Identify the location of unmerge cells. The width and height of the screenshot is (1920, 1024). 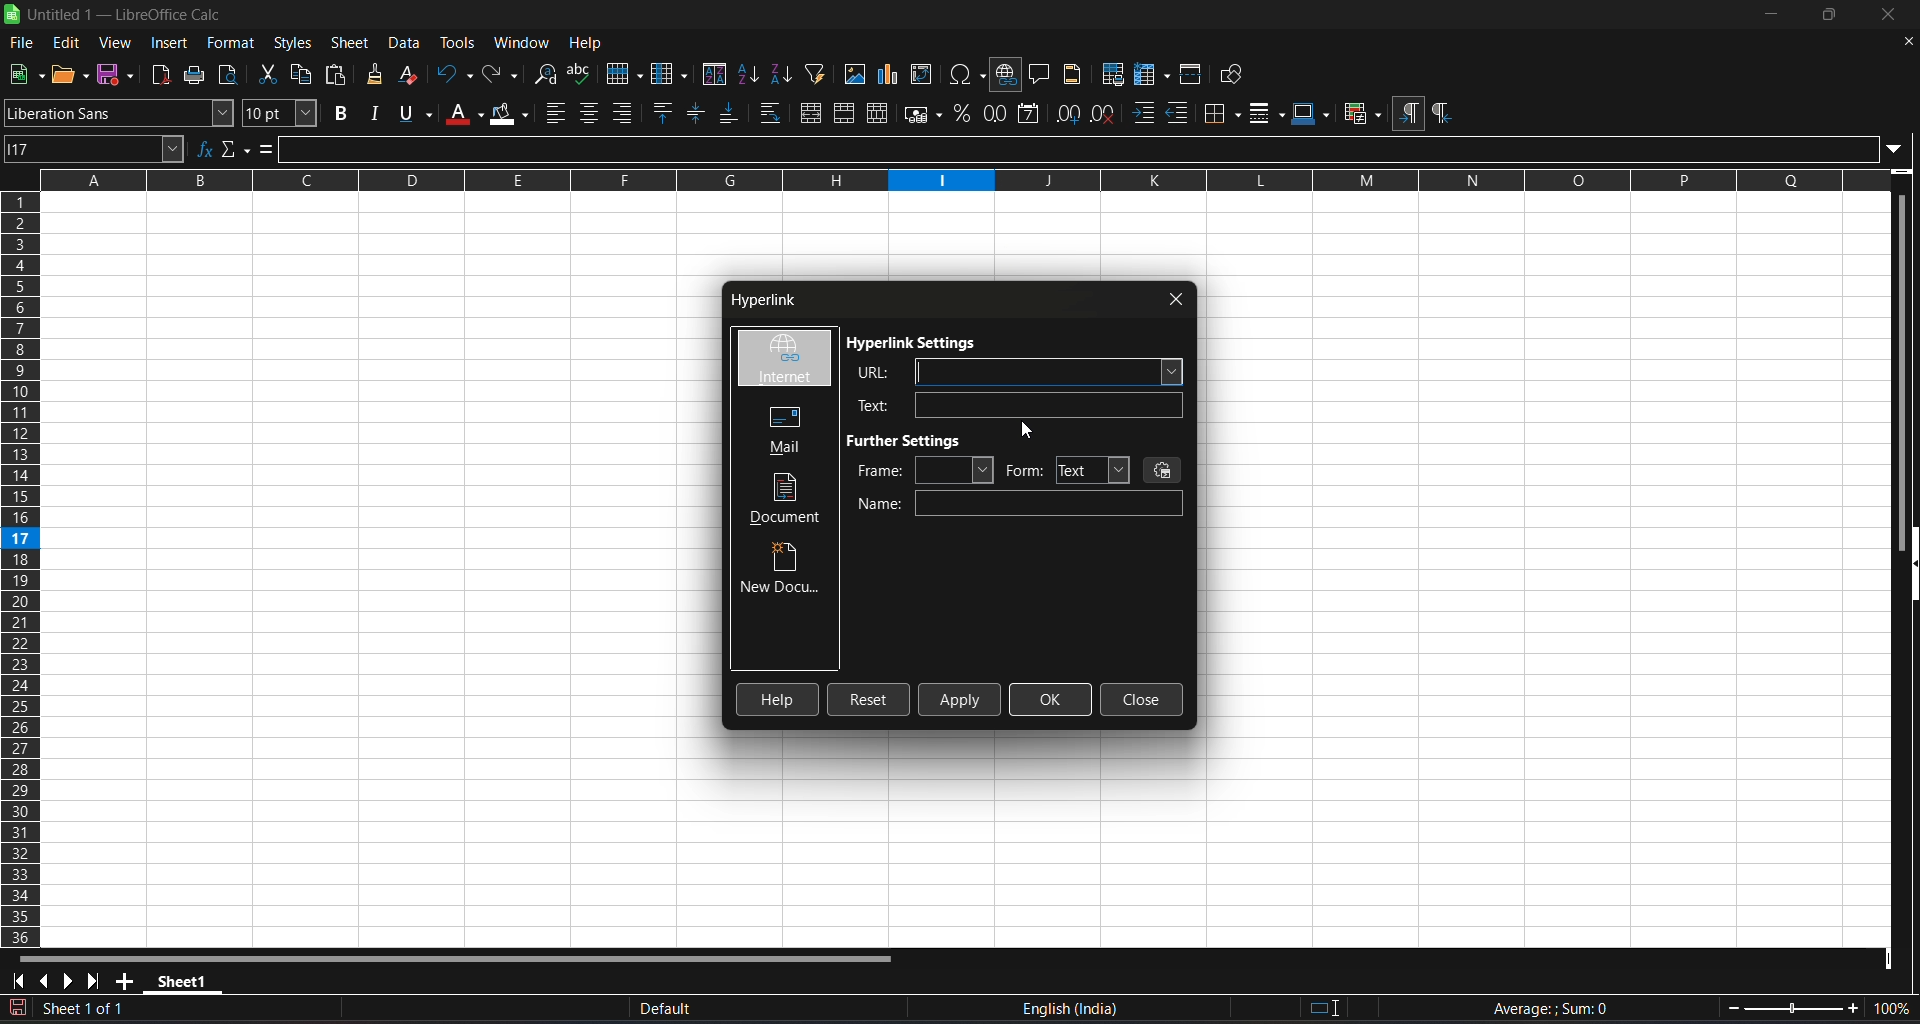
(879, 113).